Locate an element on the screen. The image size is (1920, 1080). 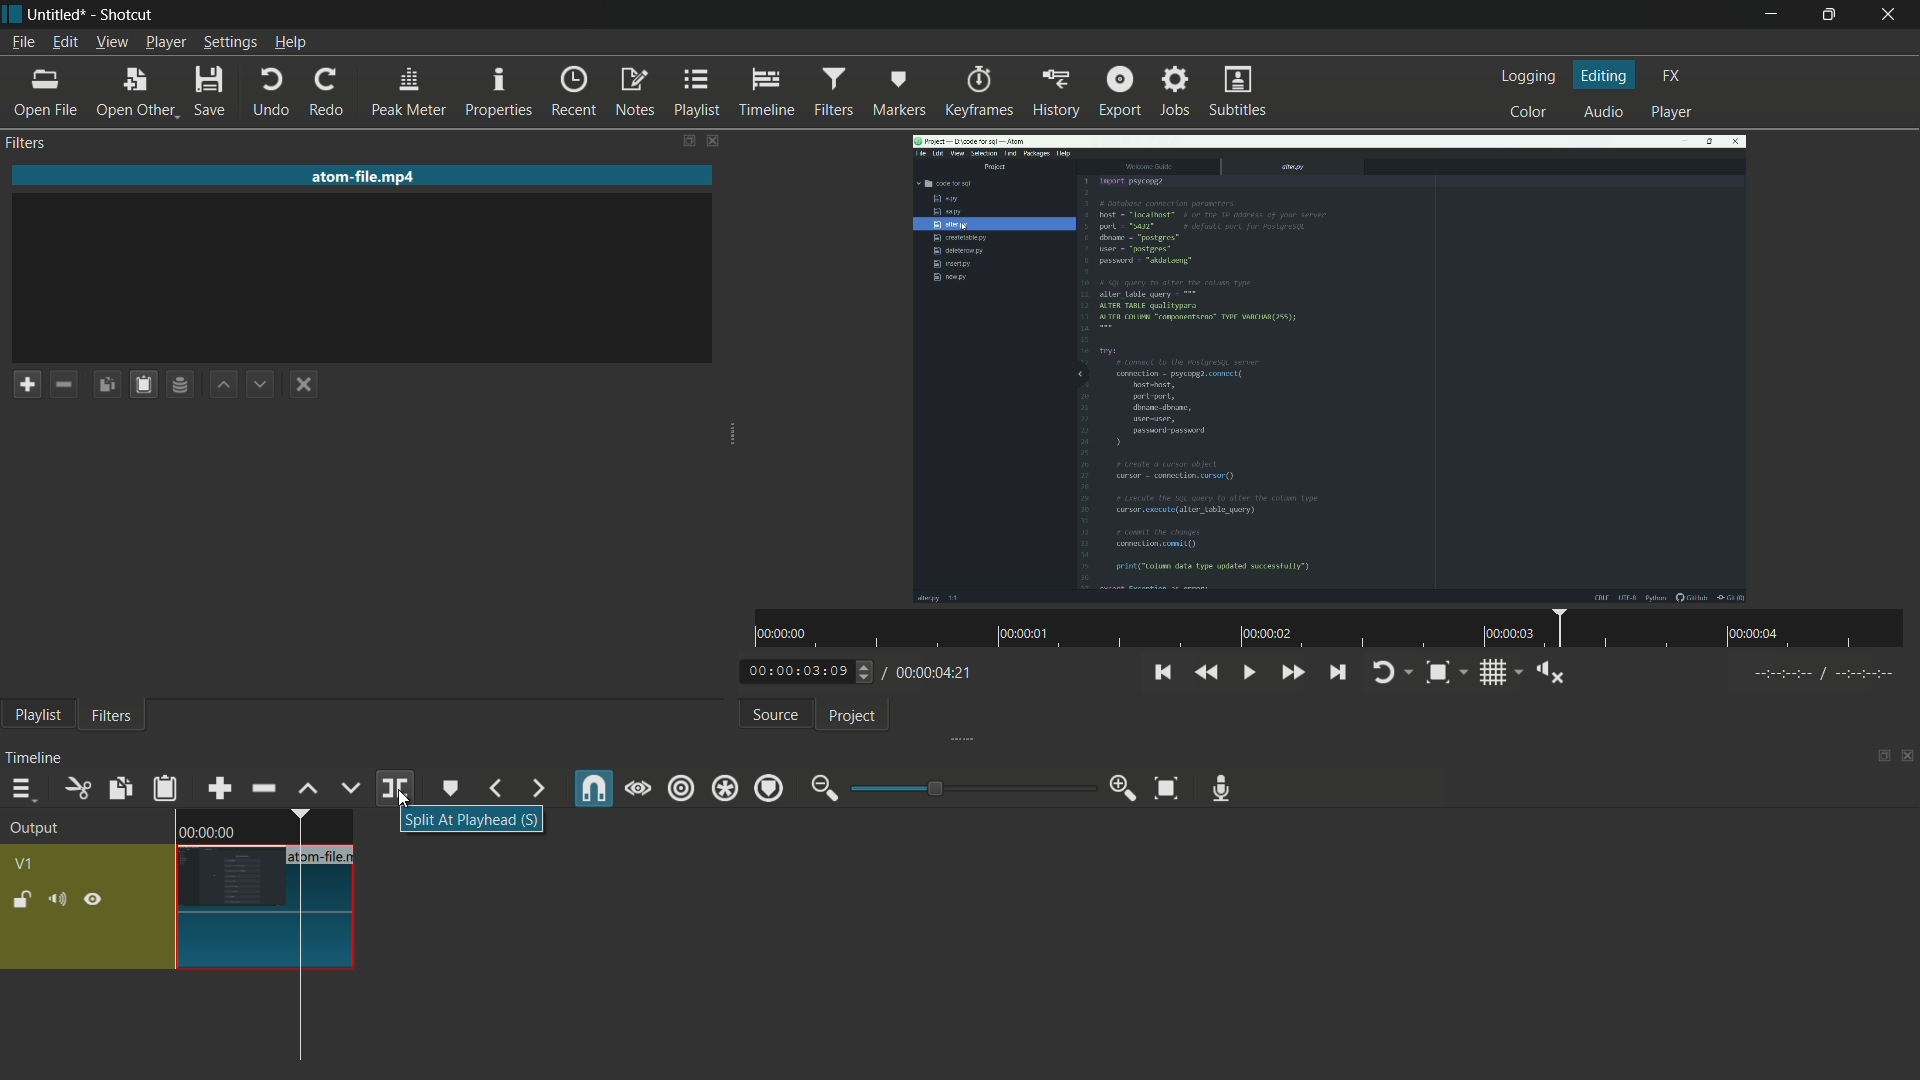
skip to the next point is located at coordinates (1336, 673).